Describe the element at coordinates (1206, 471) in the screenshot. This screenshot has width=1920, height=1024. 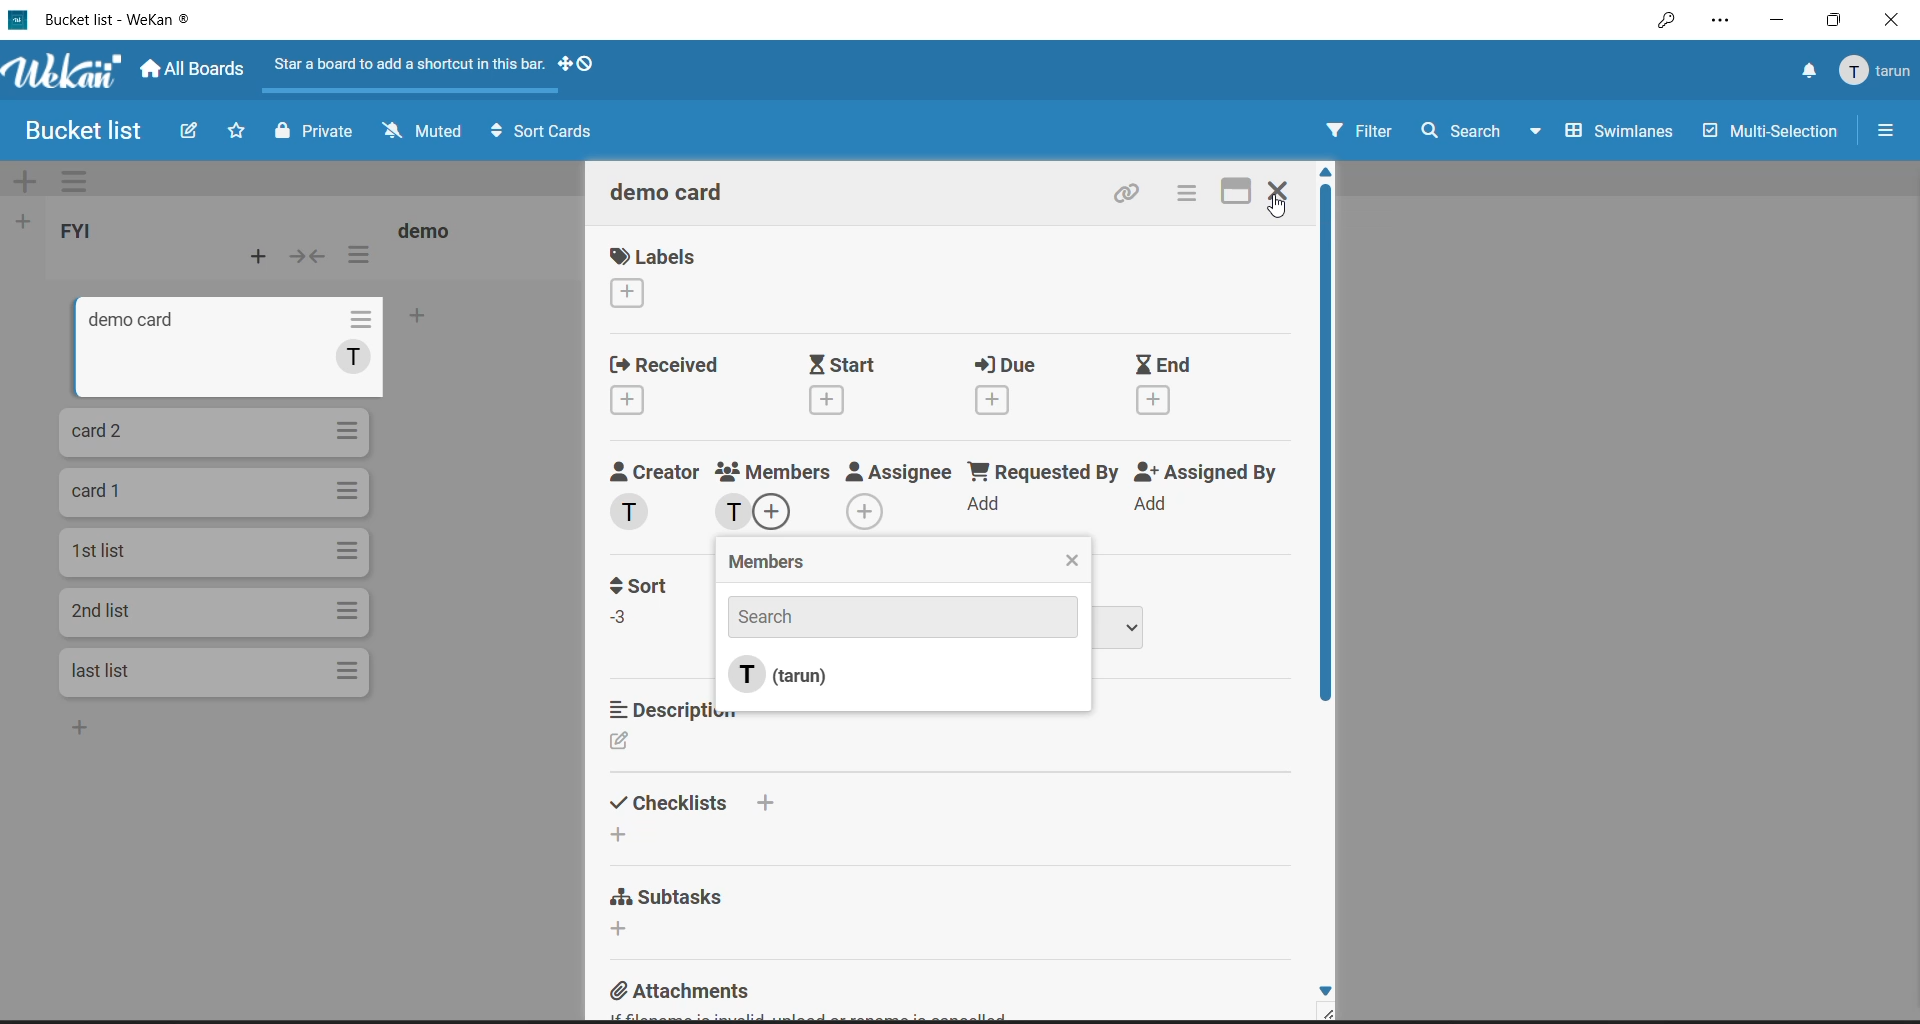
I see `assigned by` at that location.